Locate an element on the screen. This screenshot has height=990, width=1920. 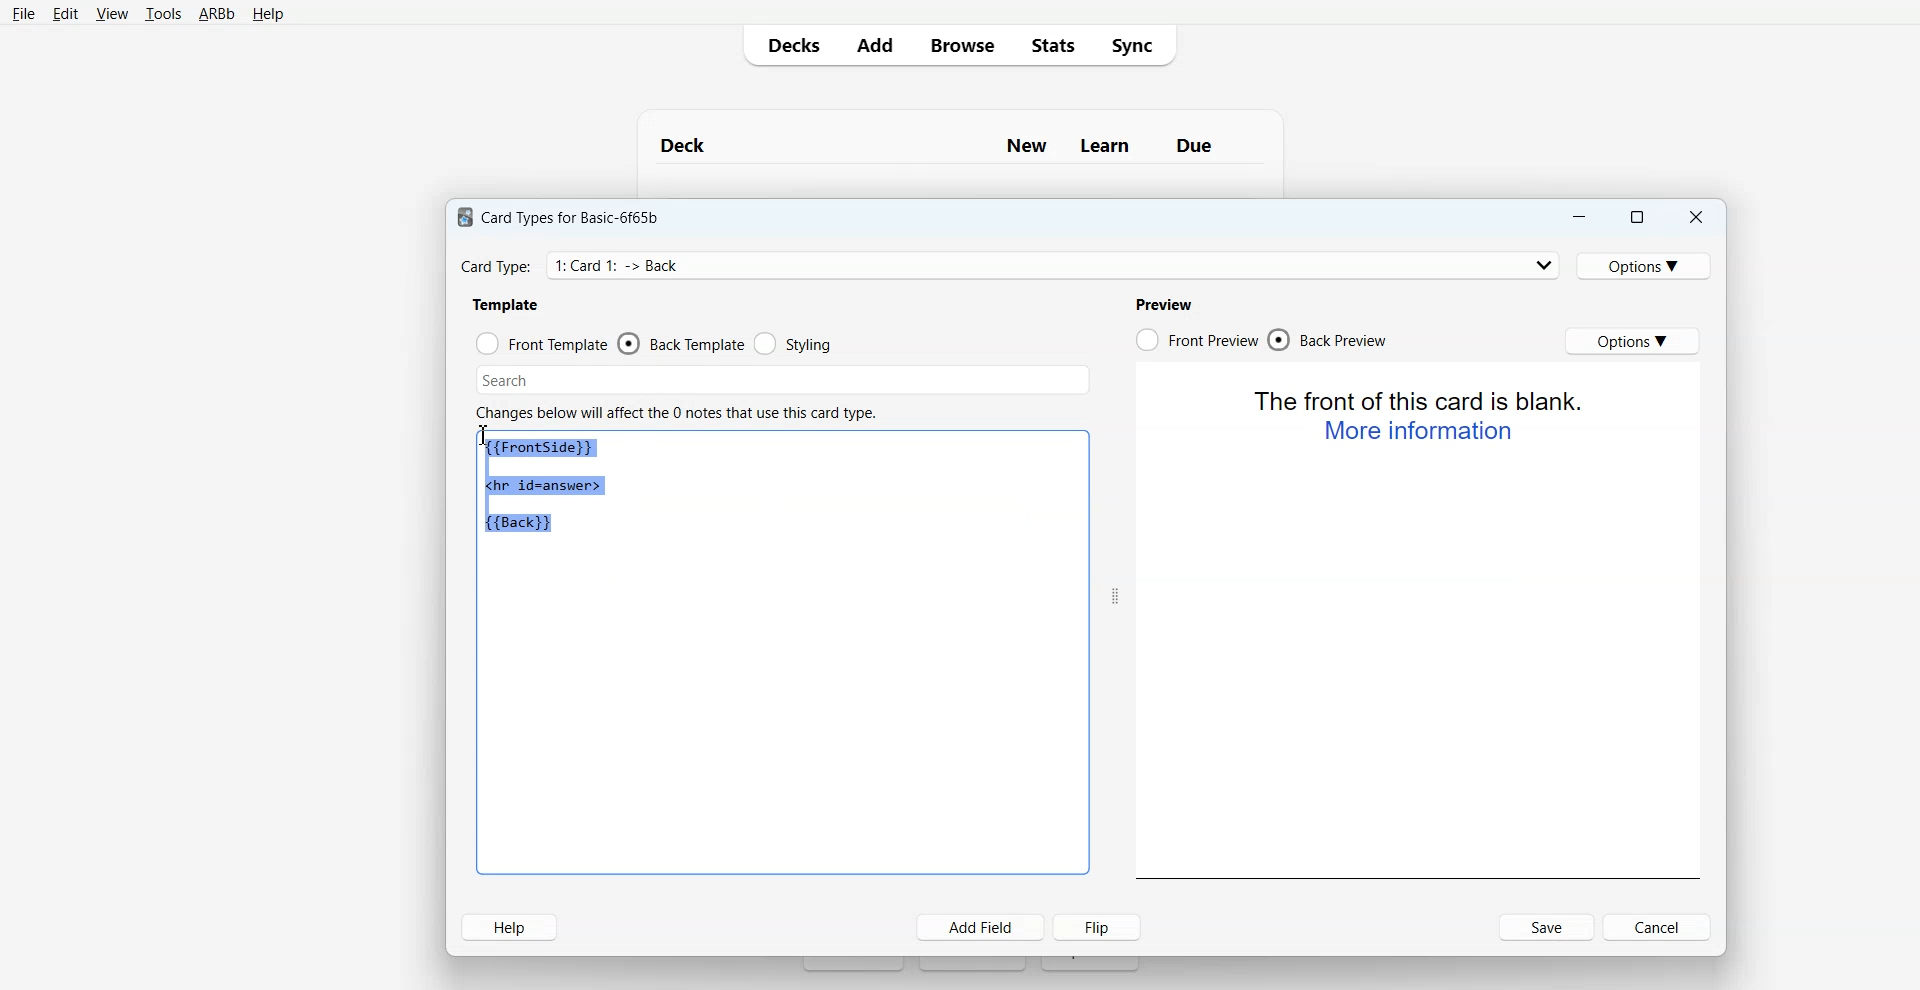
Close is located at coordinates (1696, 216).